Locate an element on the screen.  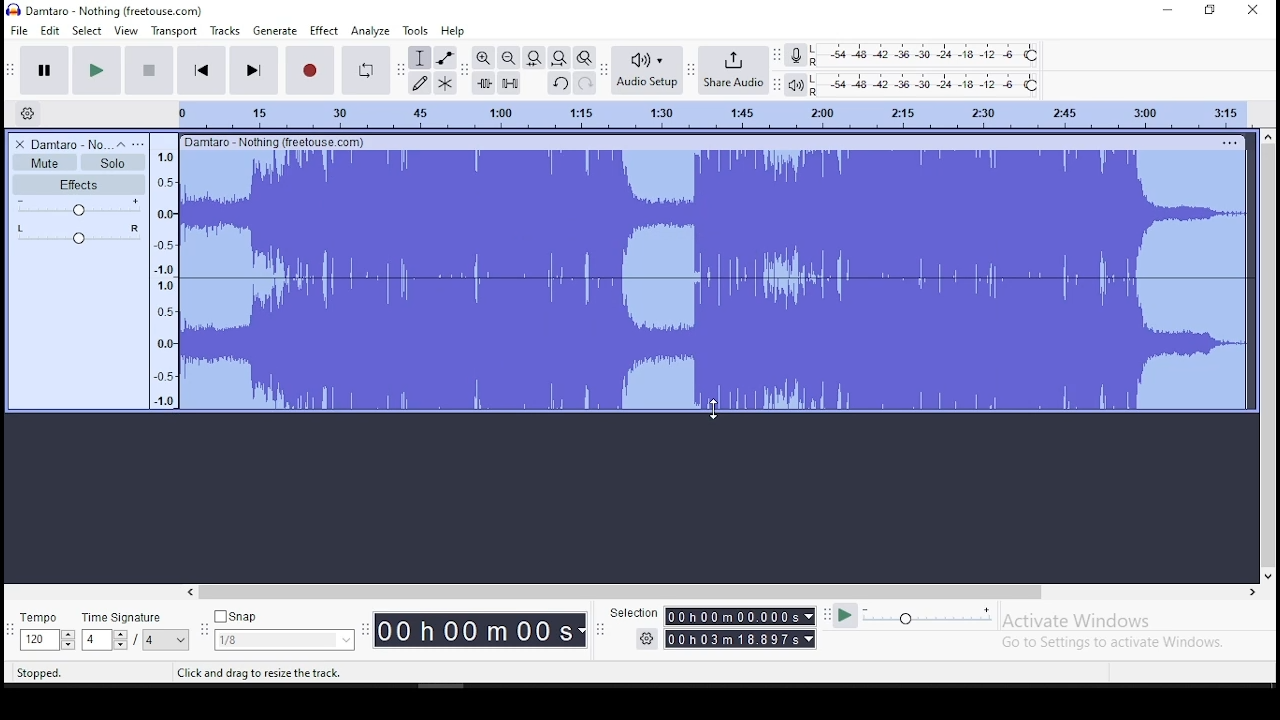
Damtaro - Nothing (freetouse.com) is located at coordinates (104, 11).